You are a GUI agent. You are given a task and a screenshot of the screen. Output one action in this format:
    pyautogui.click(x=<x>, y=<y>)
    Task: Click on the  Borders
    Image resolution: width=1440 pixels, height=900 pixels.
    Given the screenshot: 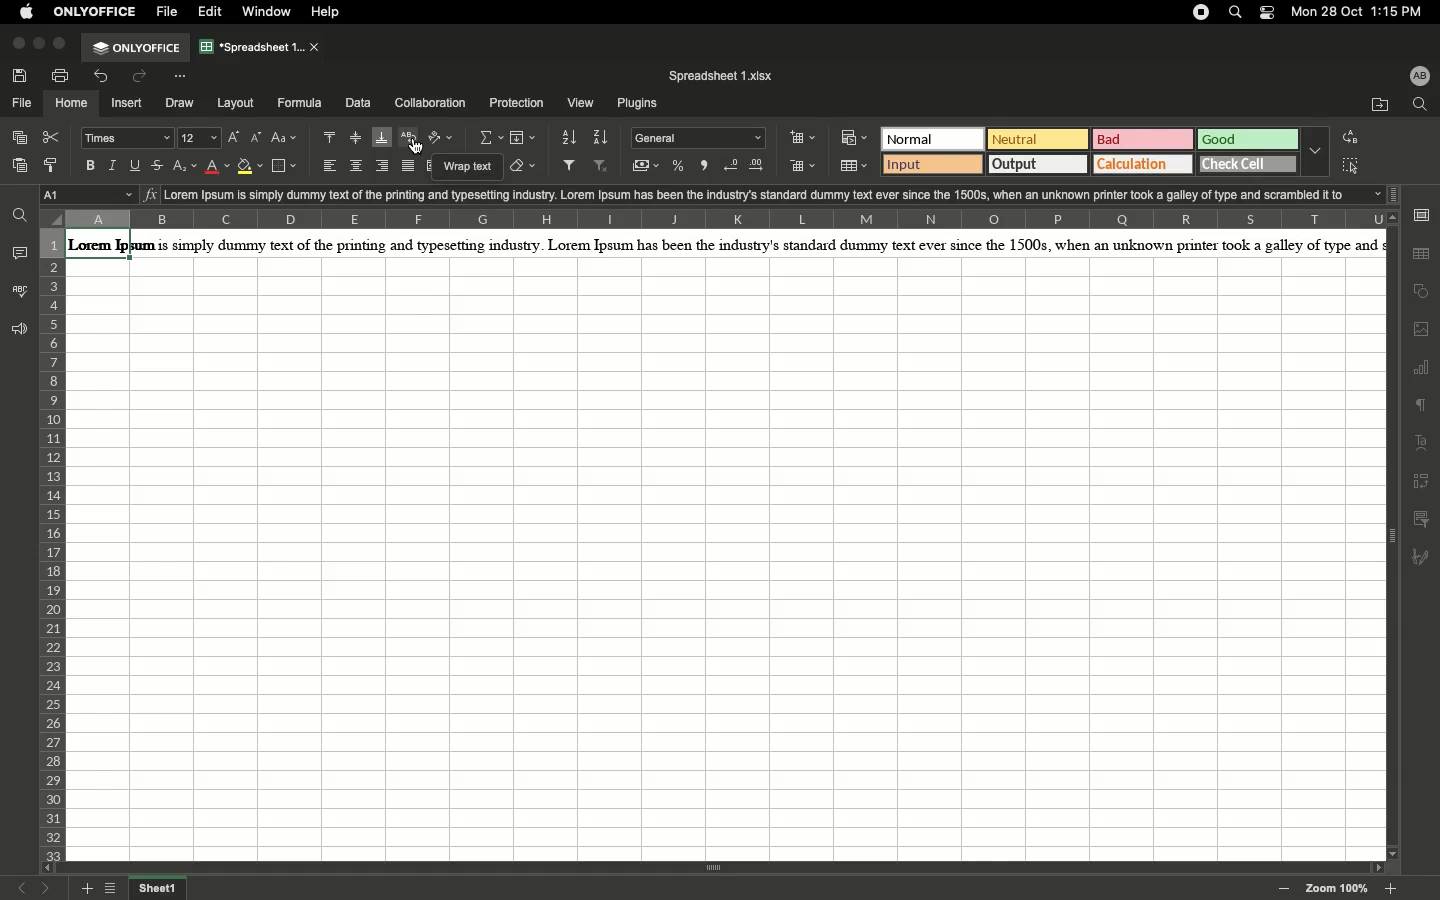 What is the action you would take?
    pyautogui.click(x=287, y=166)
    